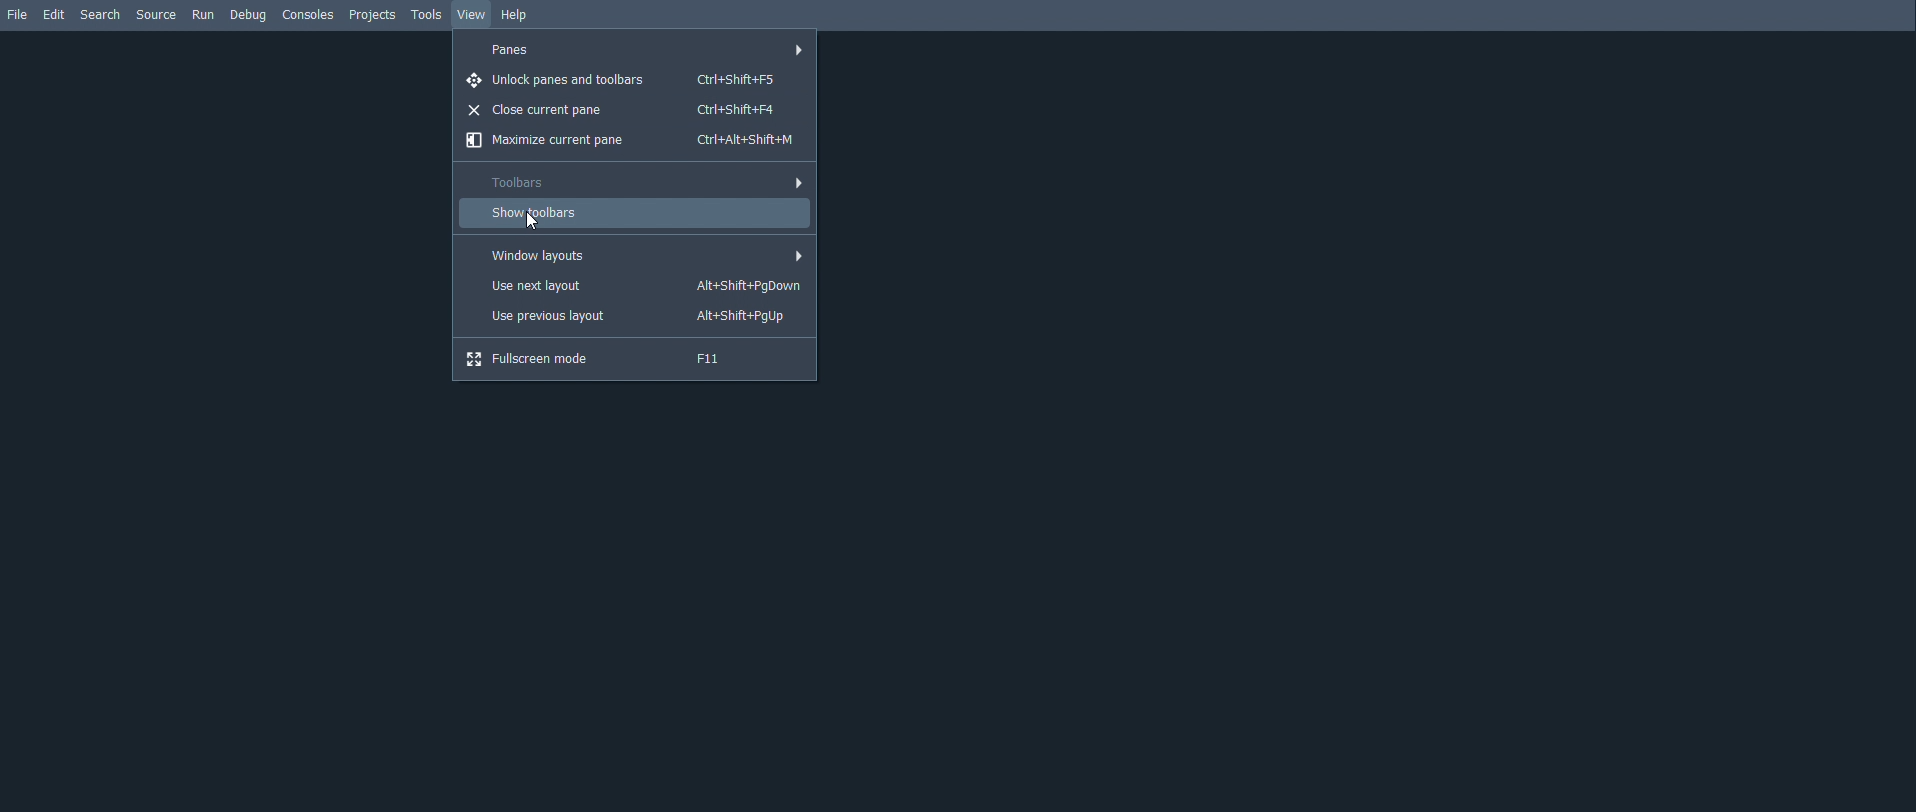  I want to click on Panes, so click(647, 52).